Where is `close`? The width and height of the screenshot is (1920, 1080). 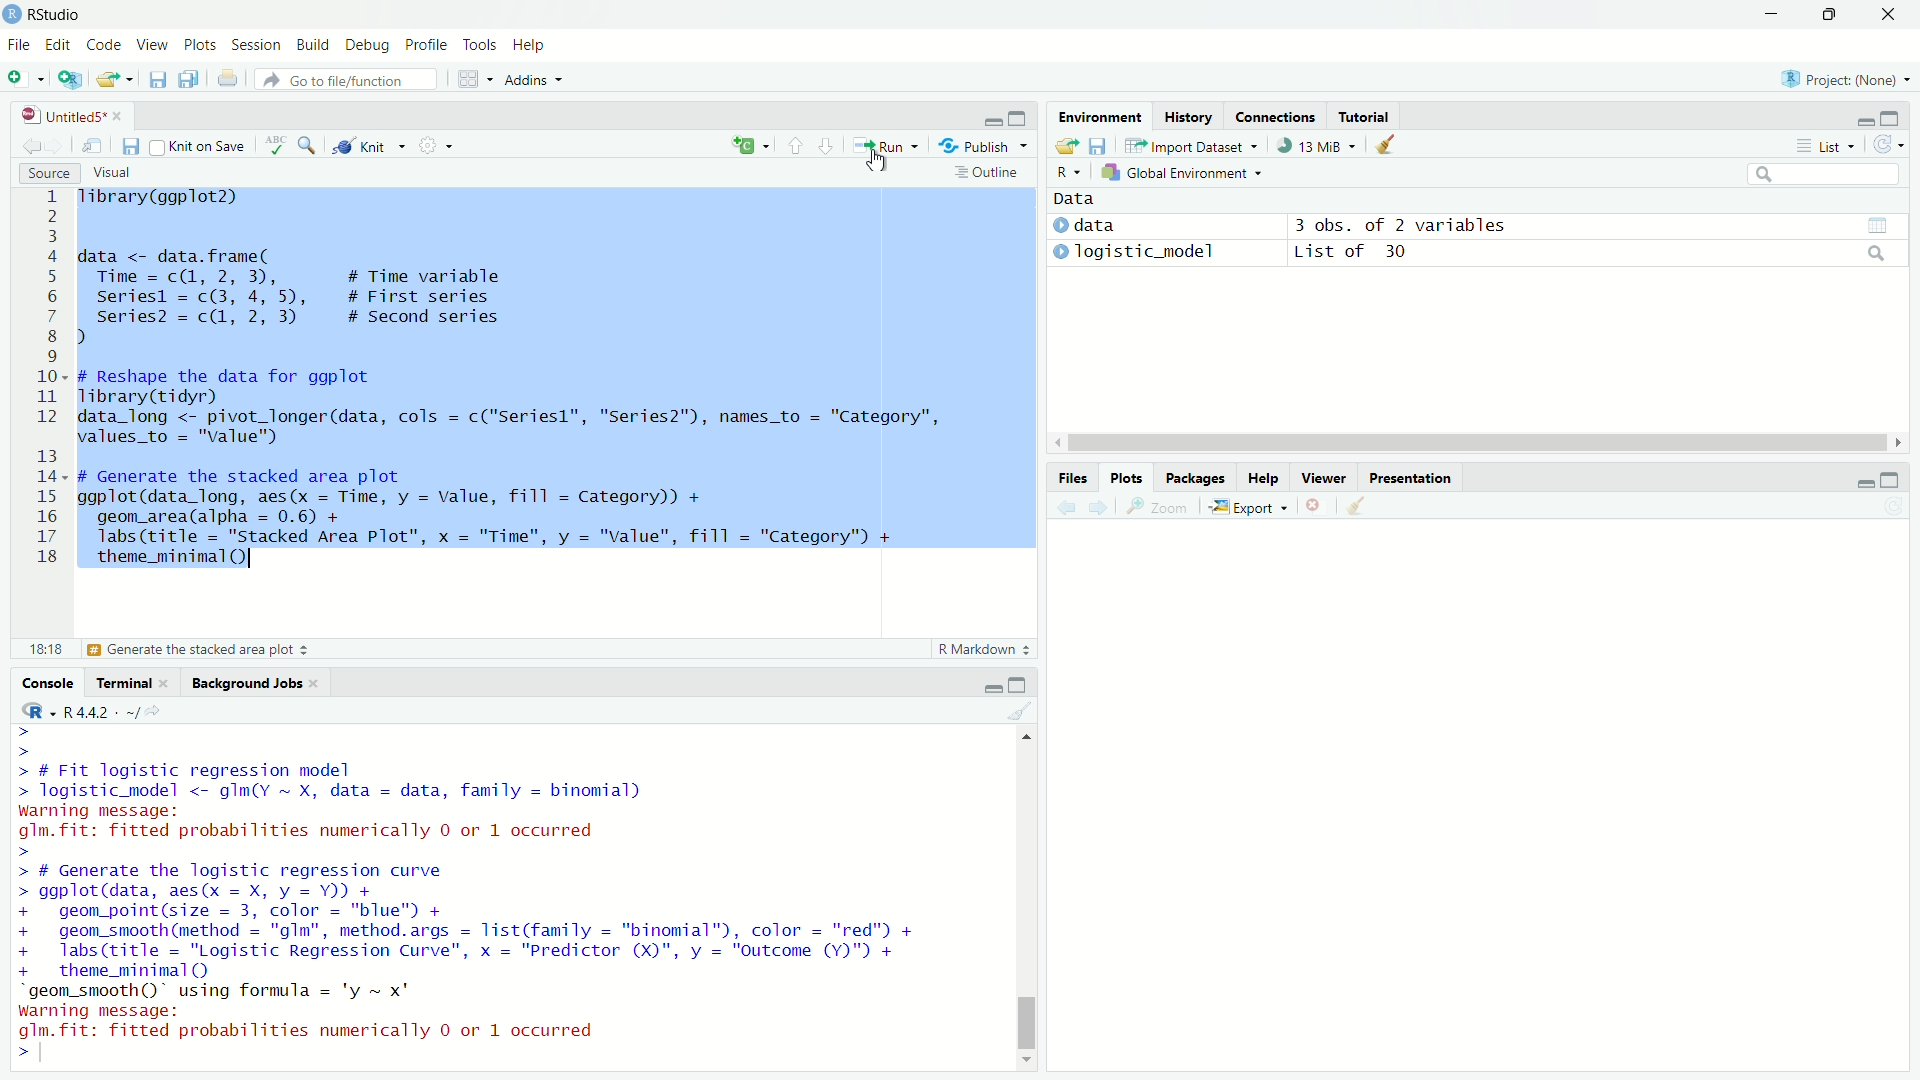
close is located at coordinates (1313, 505).